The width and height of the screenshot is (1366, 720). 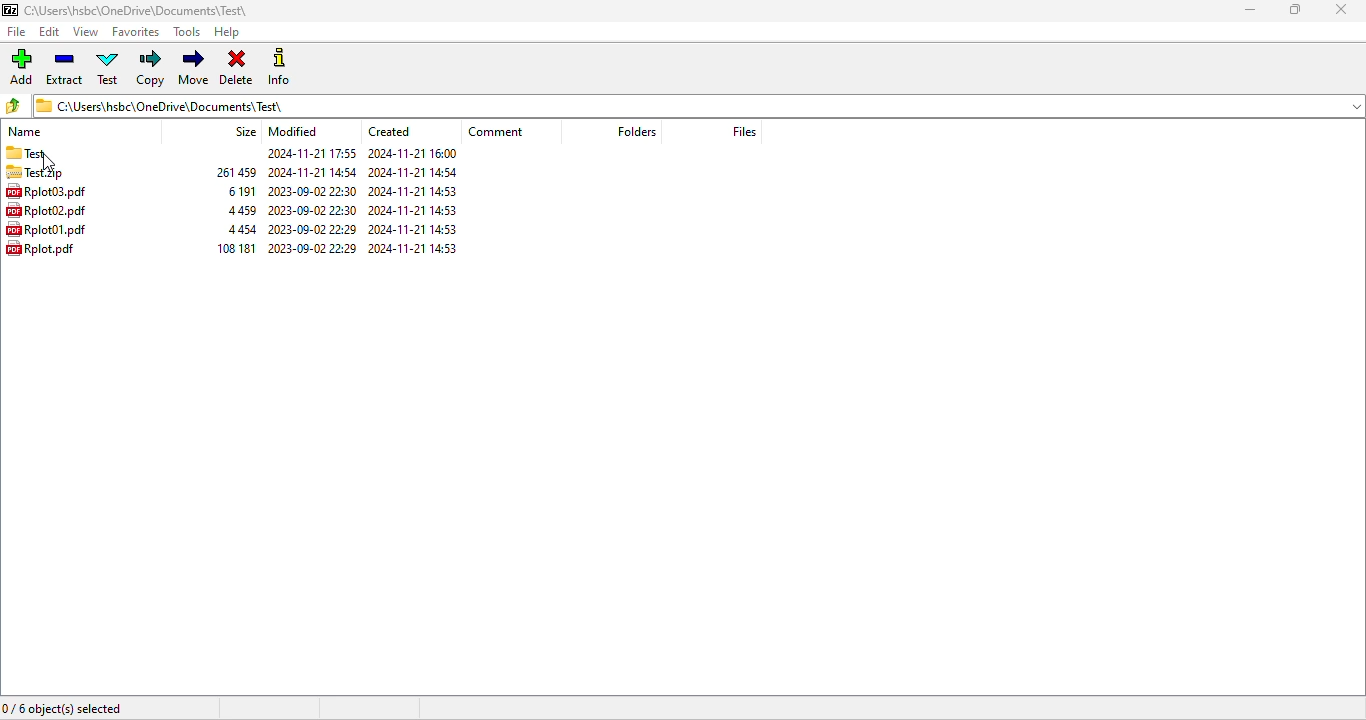 I want to click on comment, so click(x=497, y=131).